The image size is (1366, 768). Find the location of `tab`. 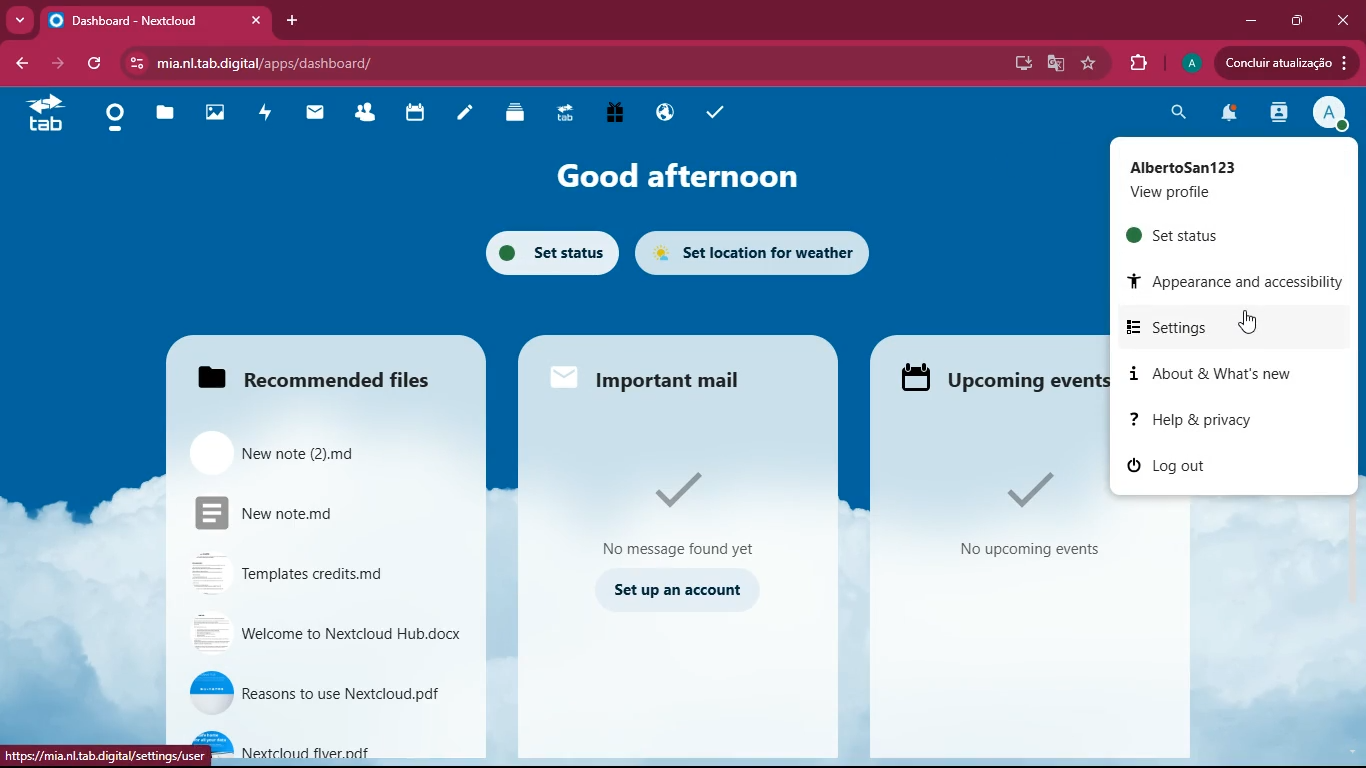

tab is located at coordinates (44, 112).